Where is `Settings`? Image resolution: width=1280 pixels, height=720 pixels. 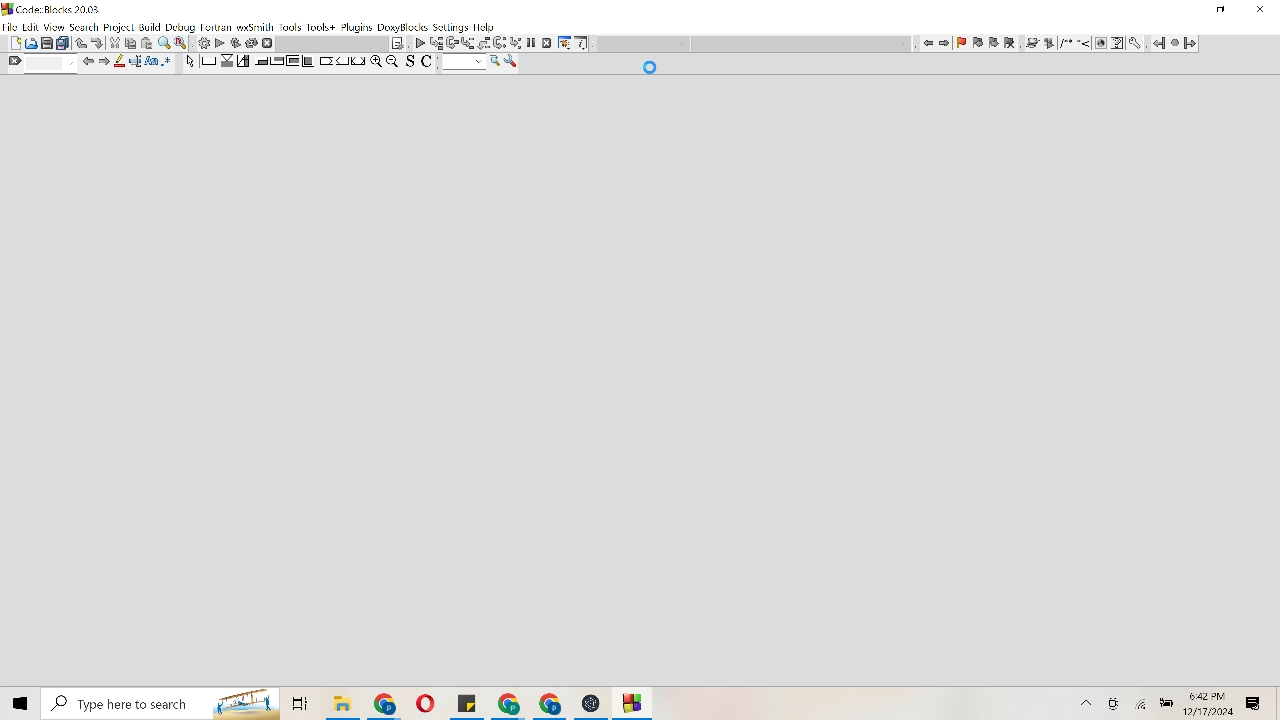 Settings is located at coordinates (202, 43).